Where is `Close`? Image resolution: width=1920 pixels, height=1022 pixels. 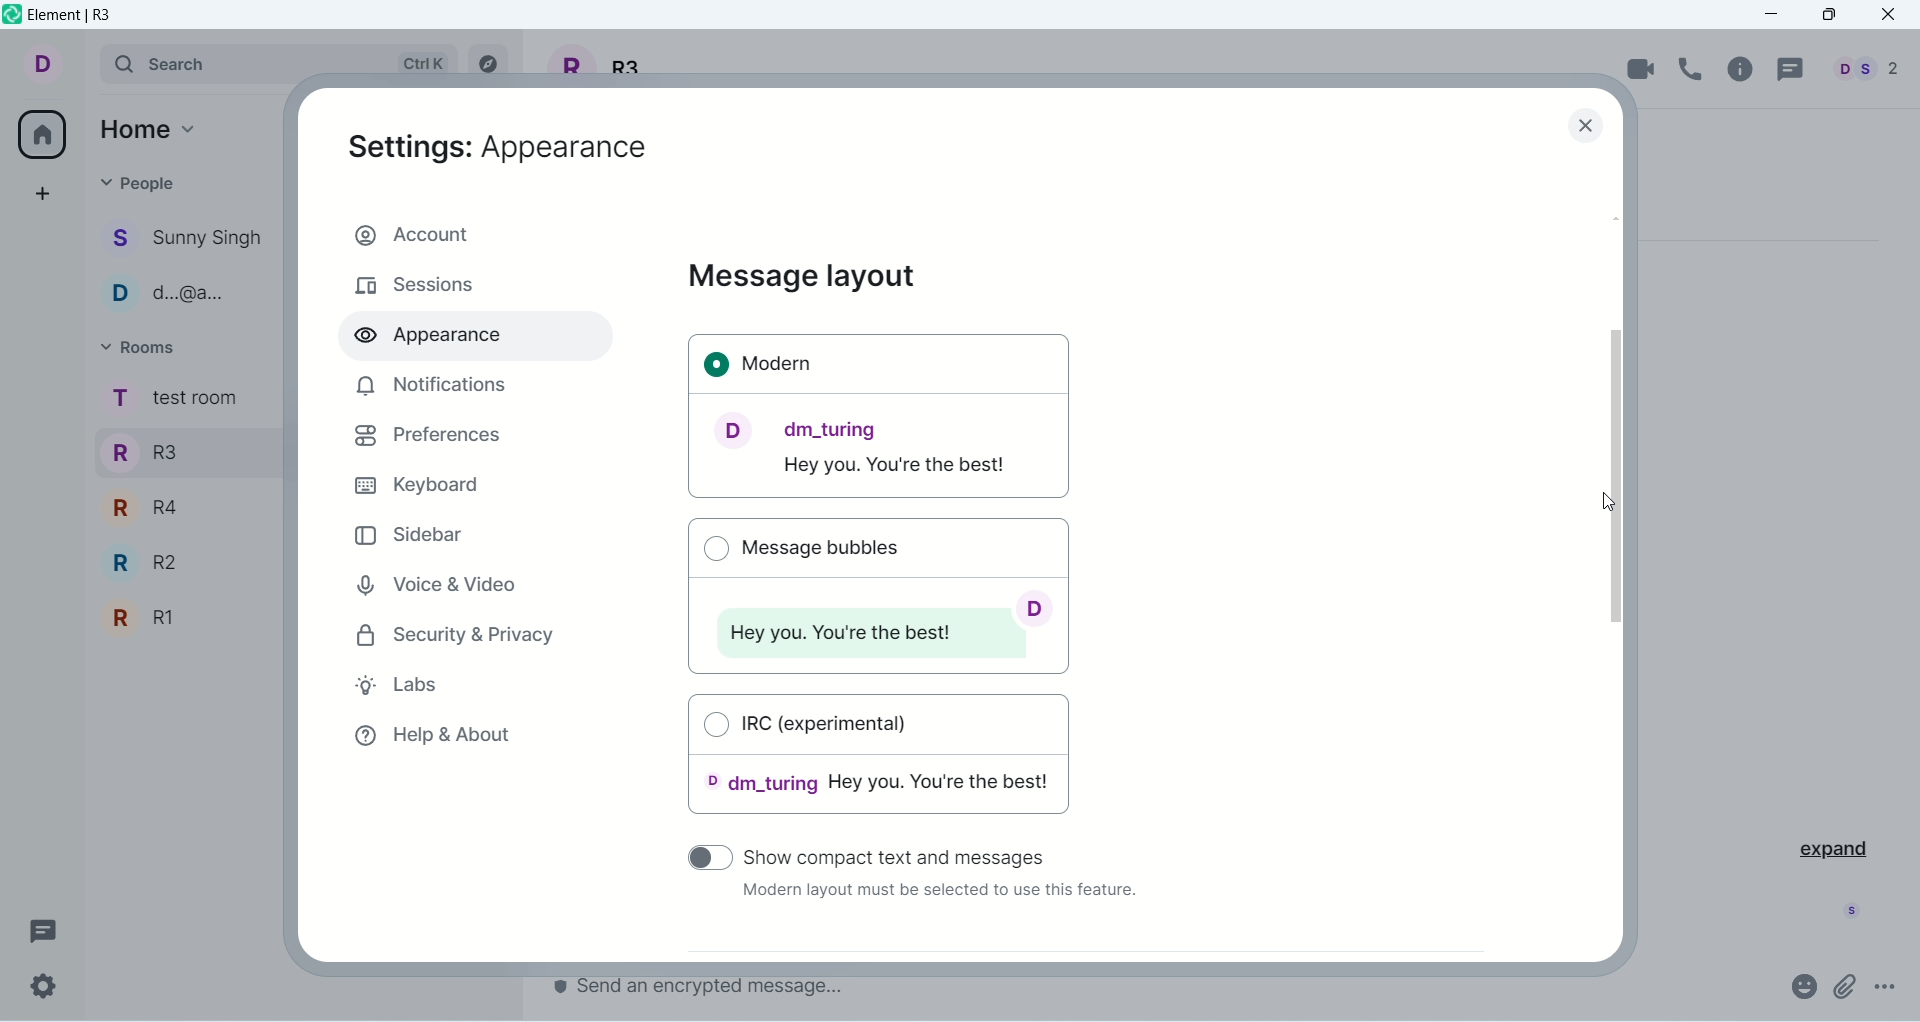 Close is located at coordinates (1588, 128).